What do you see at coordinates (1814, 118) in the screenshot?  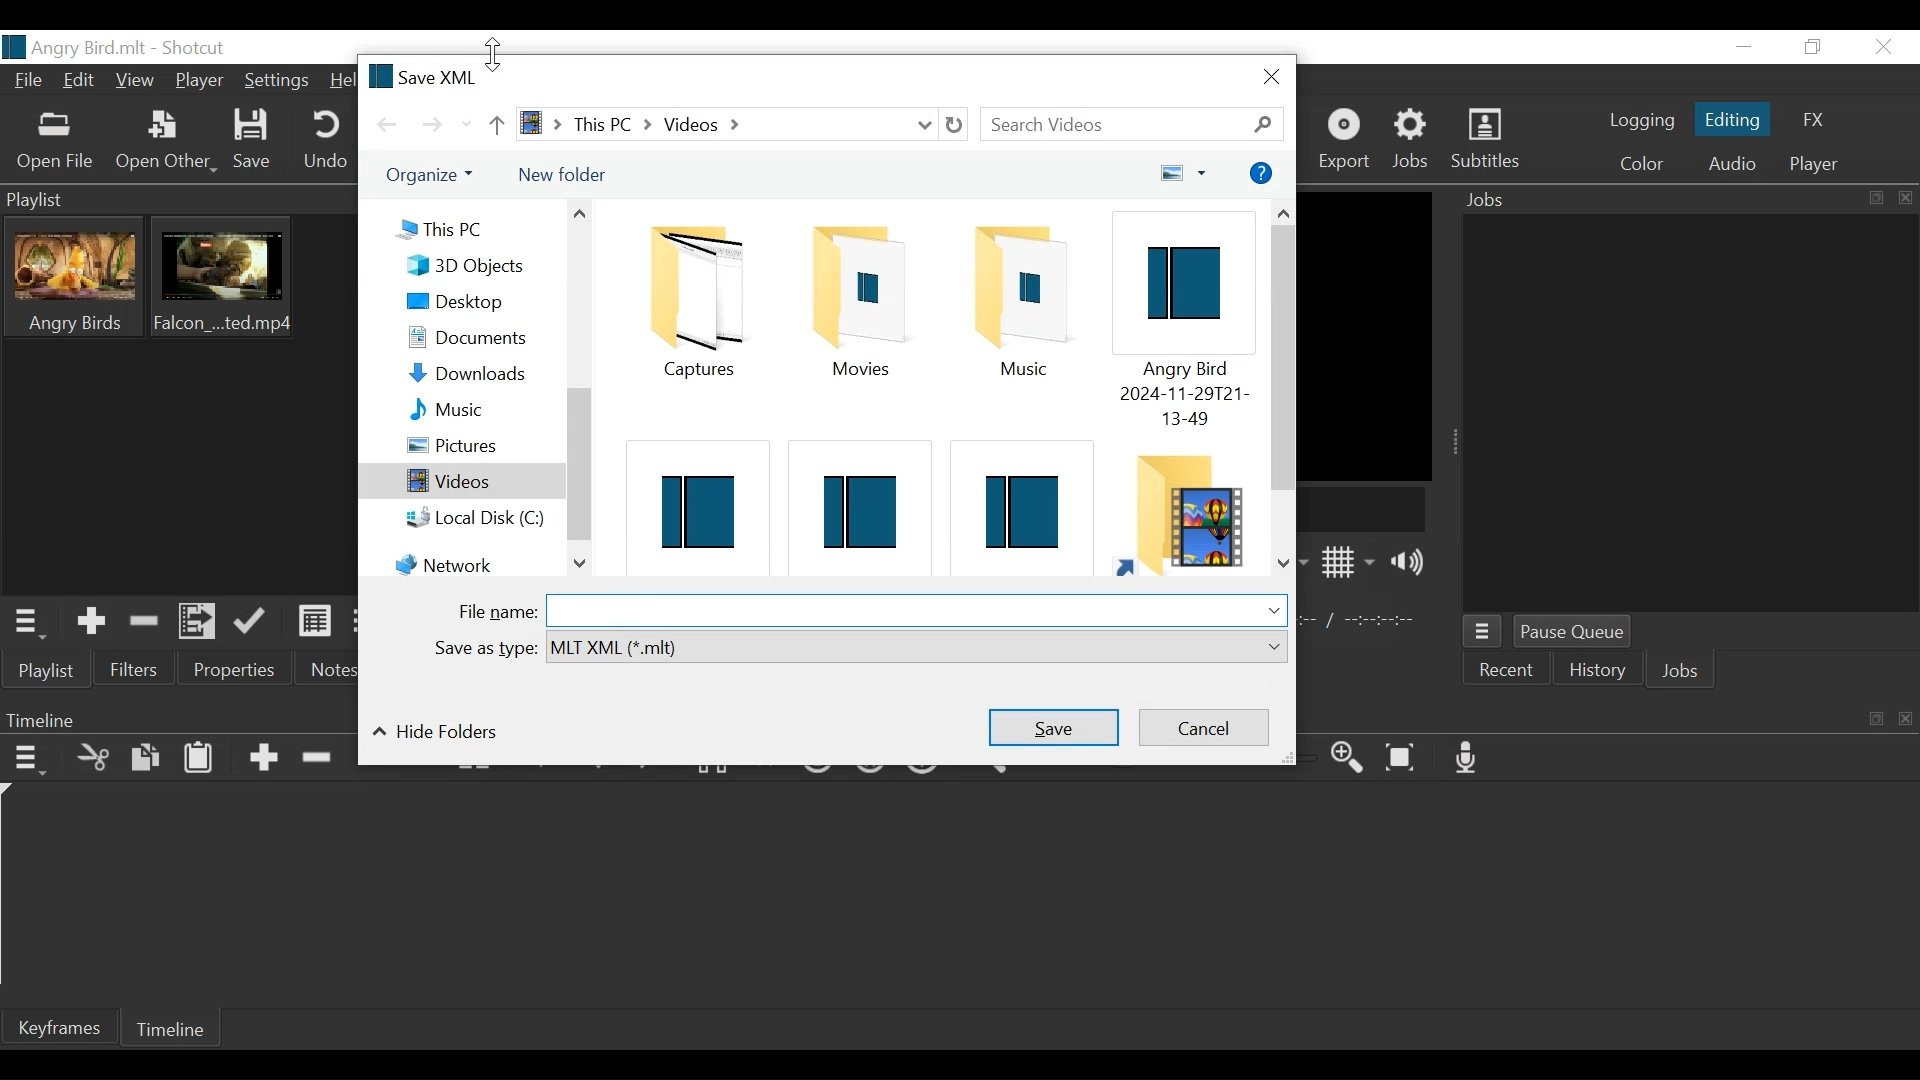 I see `FX` at bounding box center [1814, 118].